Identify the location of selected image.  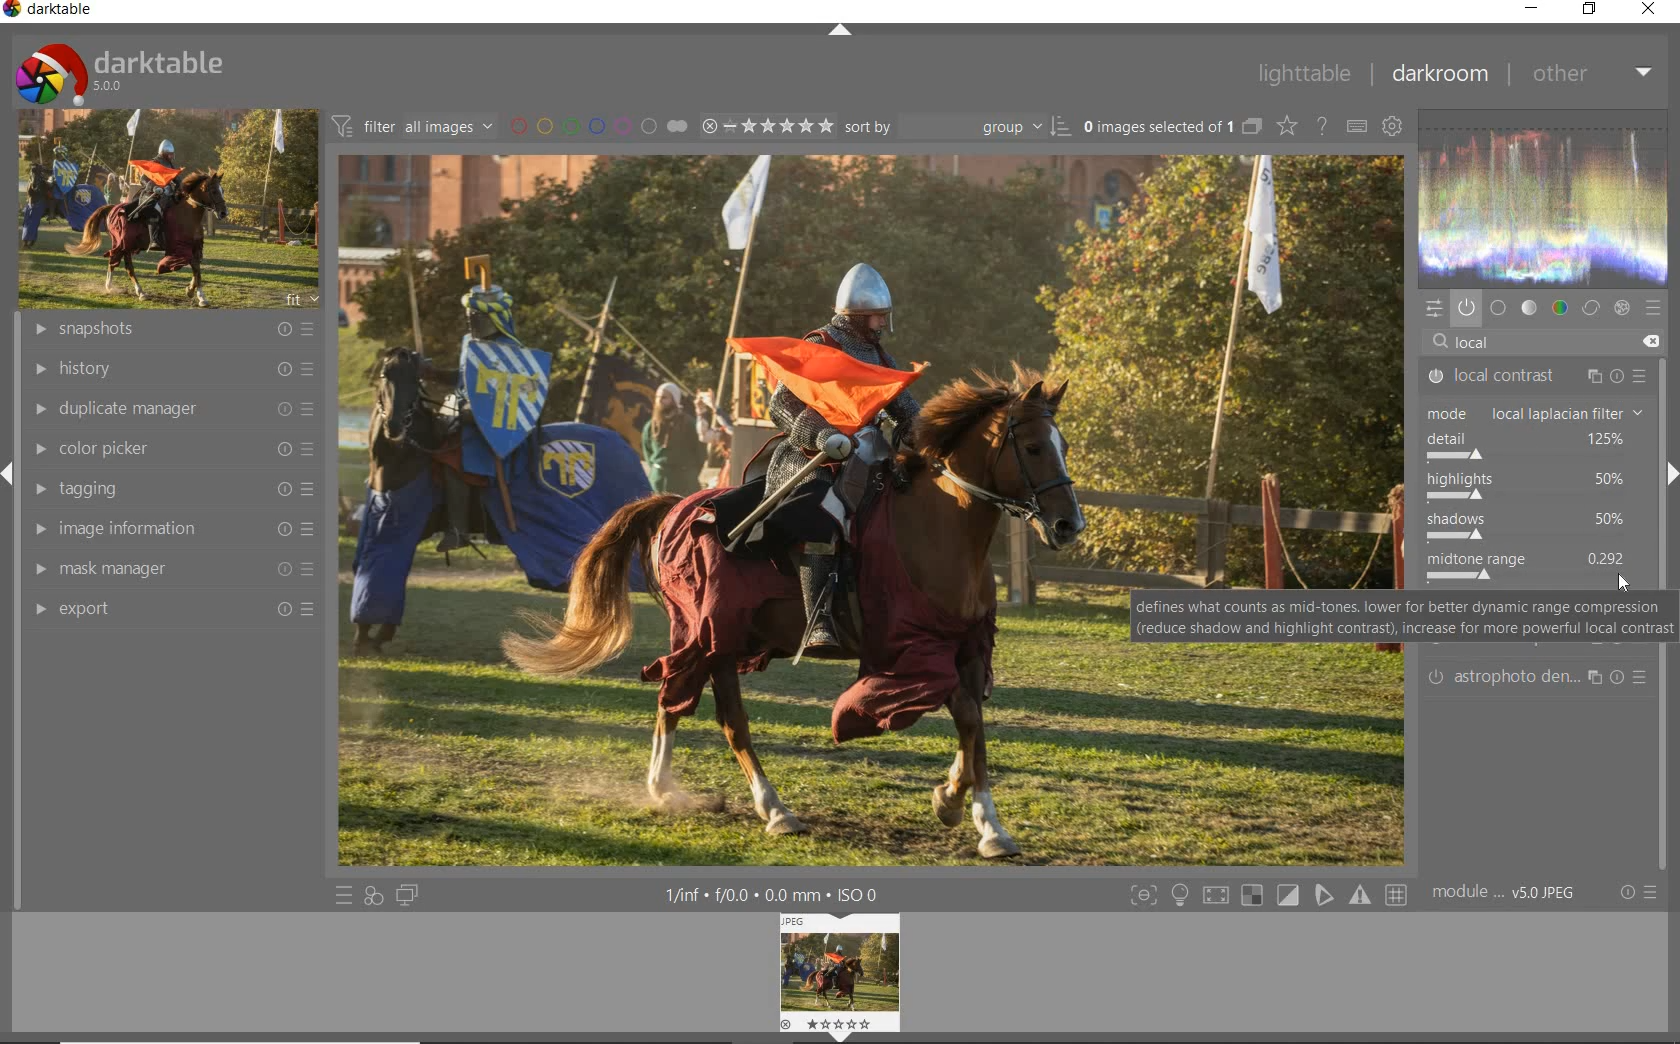
(863, 508).